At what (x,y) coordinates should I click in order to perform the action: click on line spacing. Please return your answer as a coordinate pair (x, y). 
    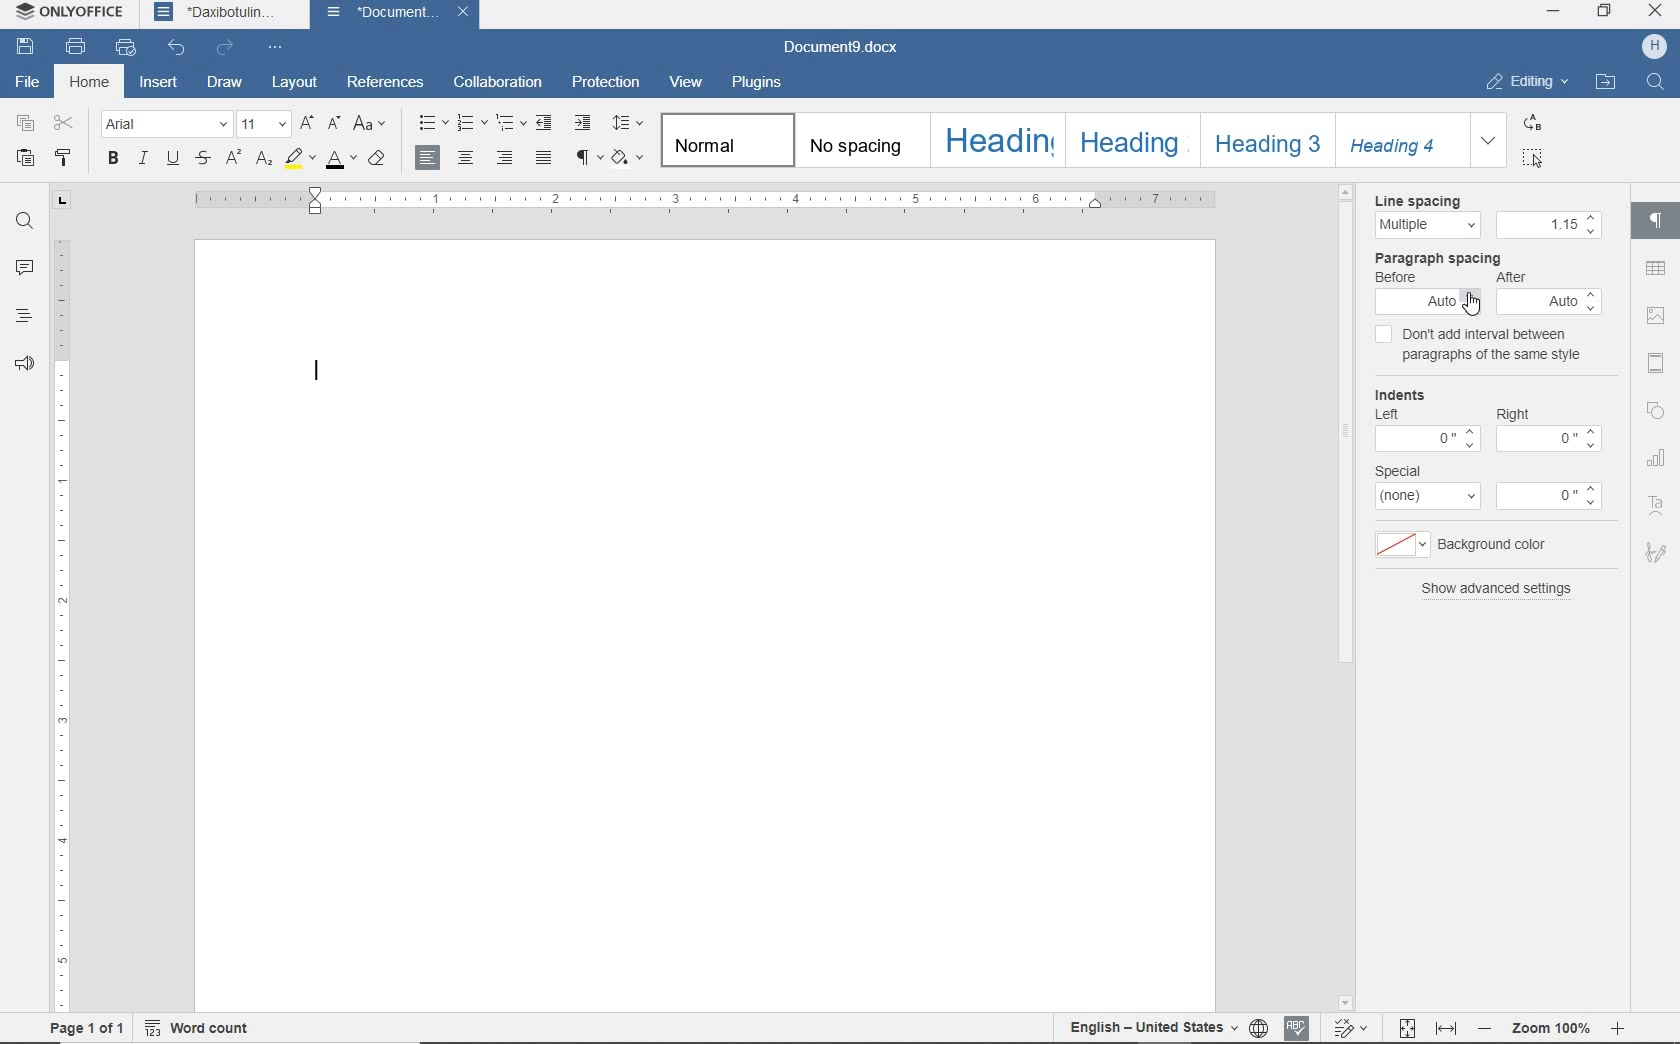
    Looking at the image, I should click on (1417, 201).